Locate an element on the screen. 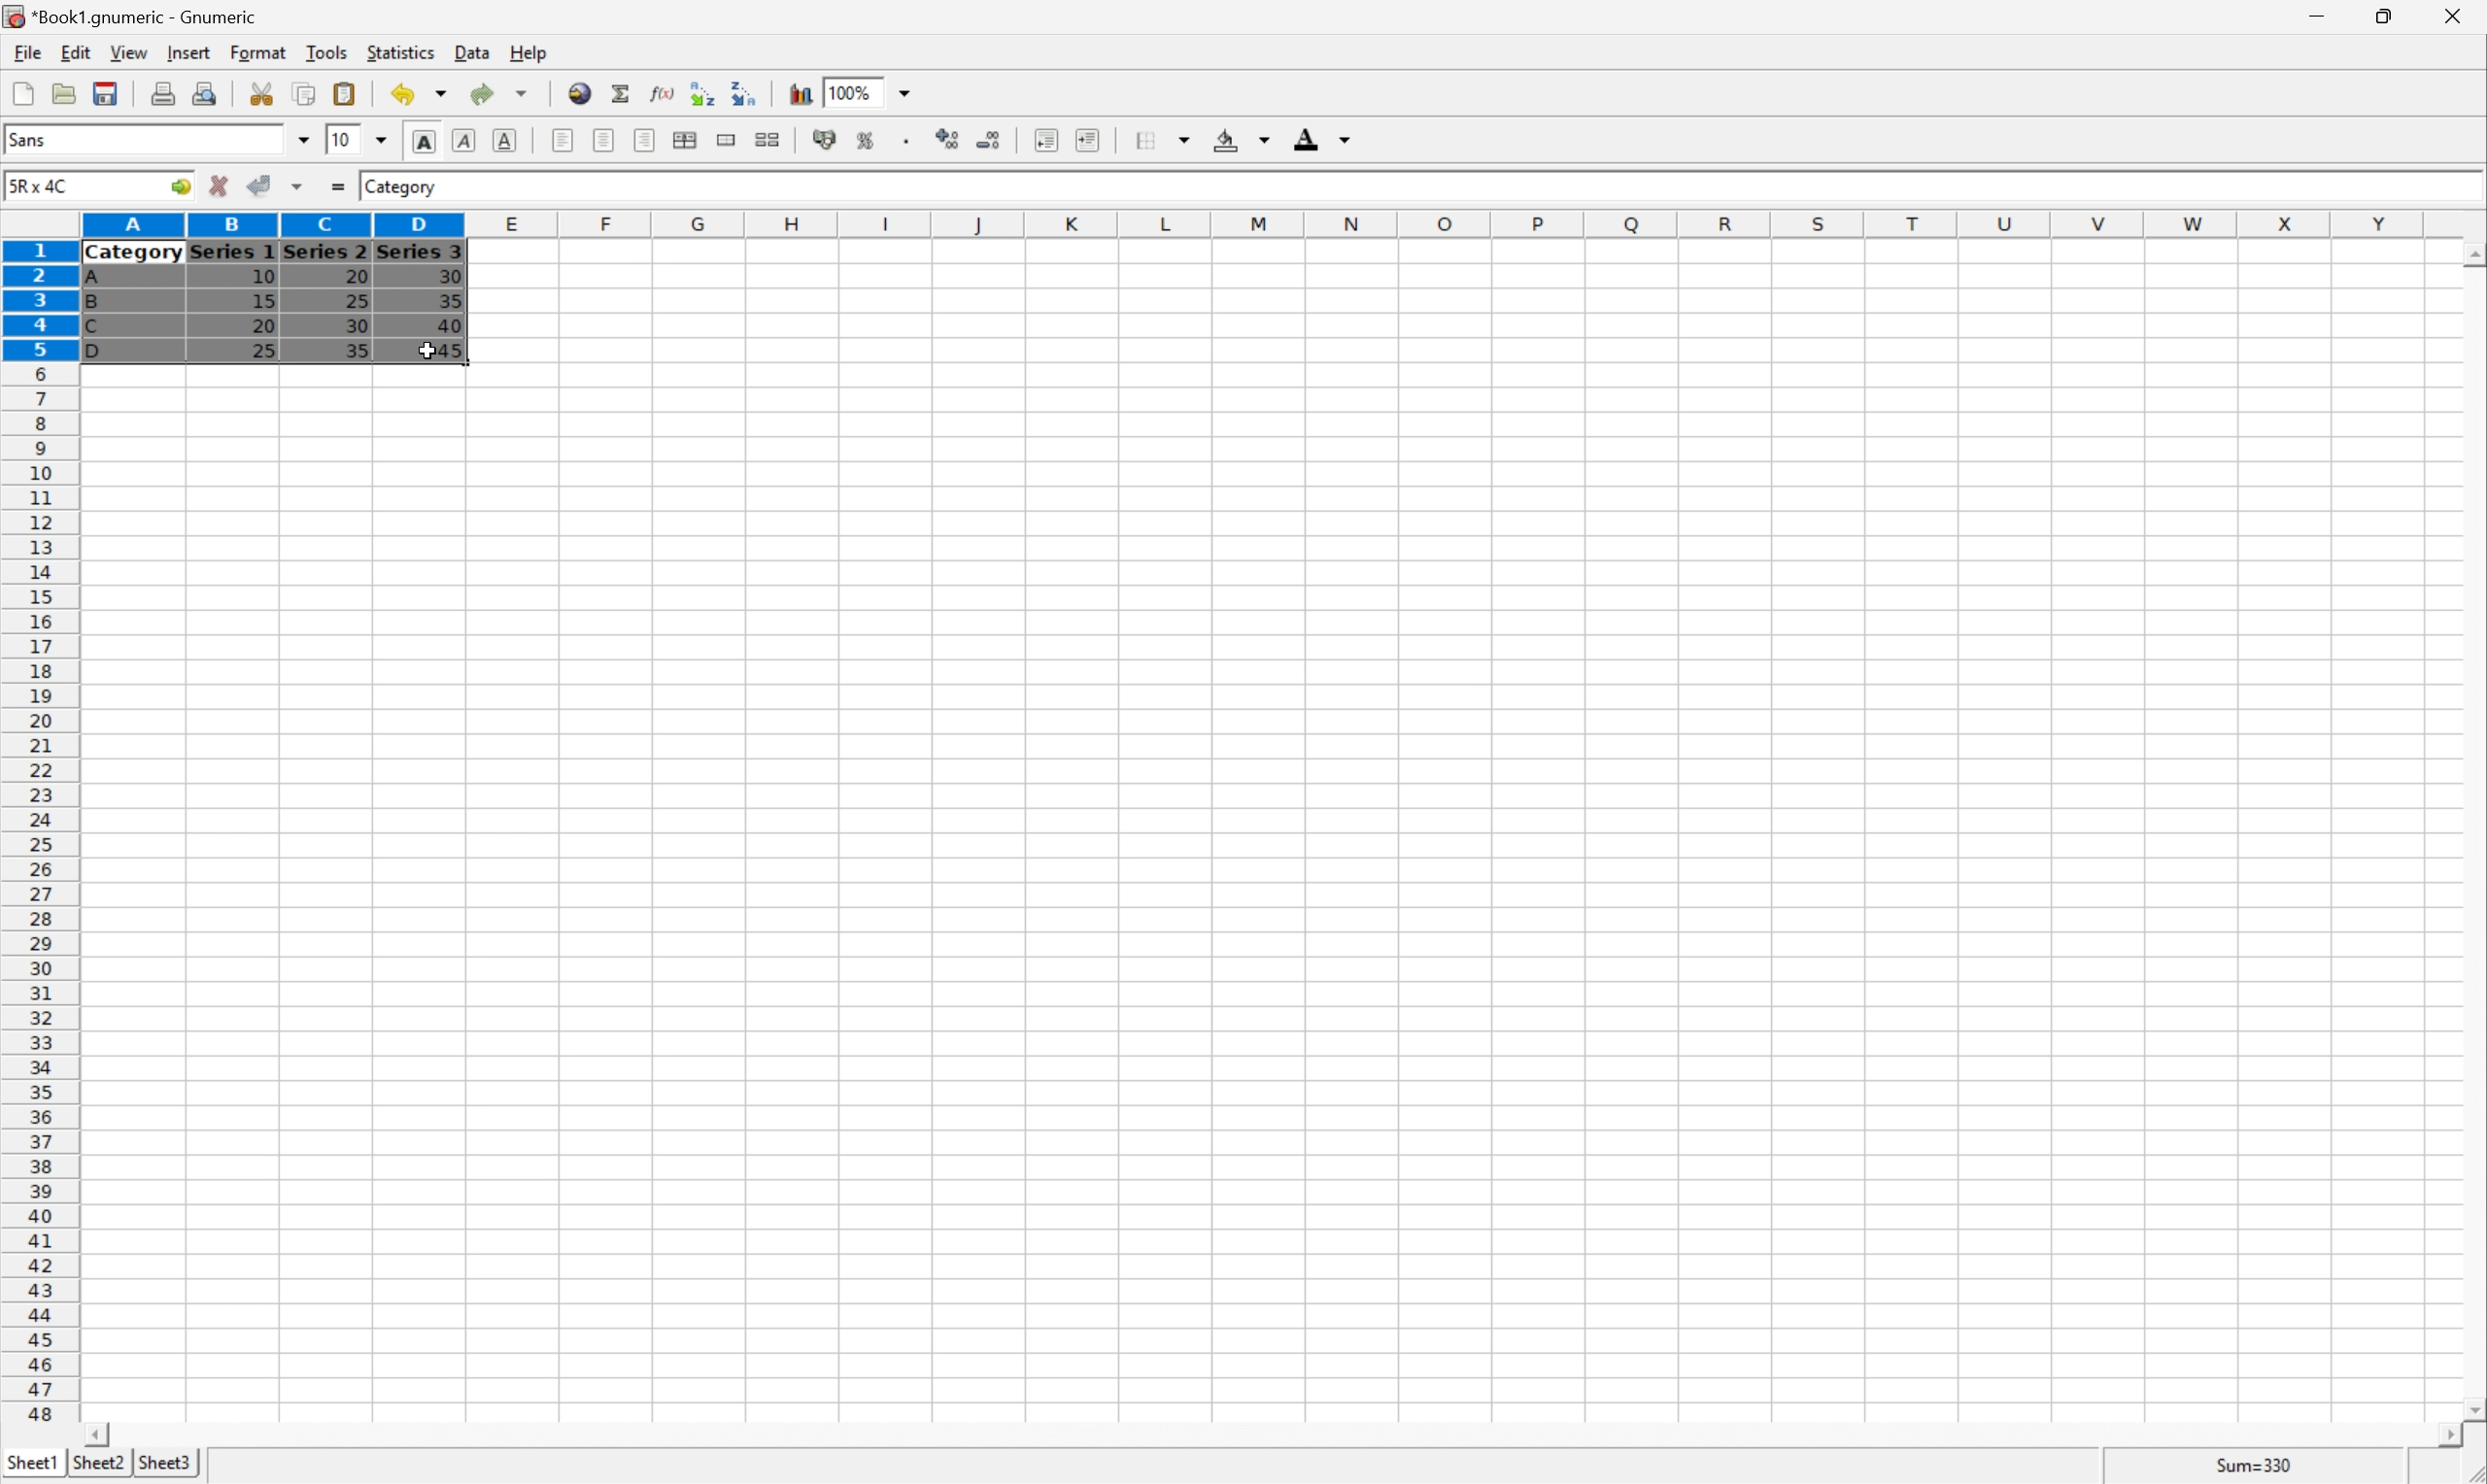 The image size is (2487, 1484). B is located at coordinates (92, 303).